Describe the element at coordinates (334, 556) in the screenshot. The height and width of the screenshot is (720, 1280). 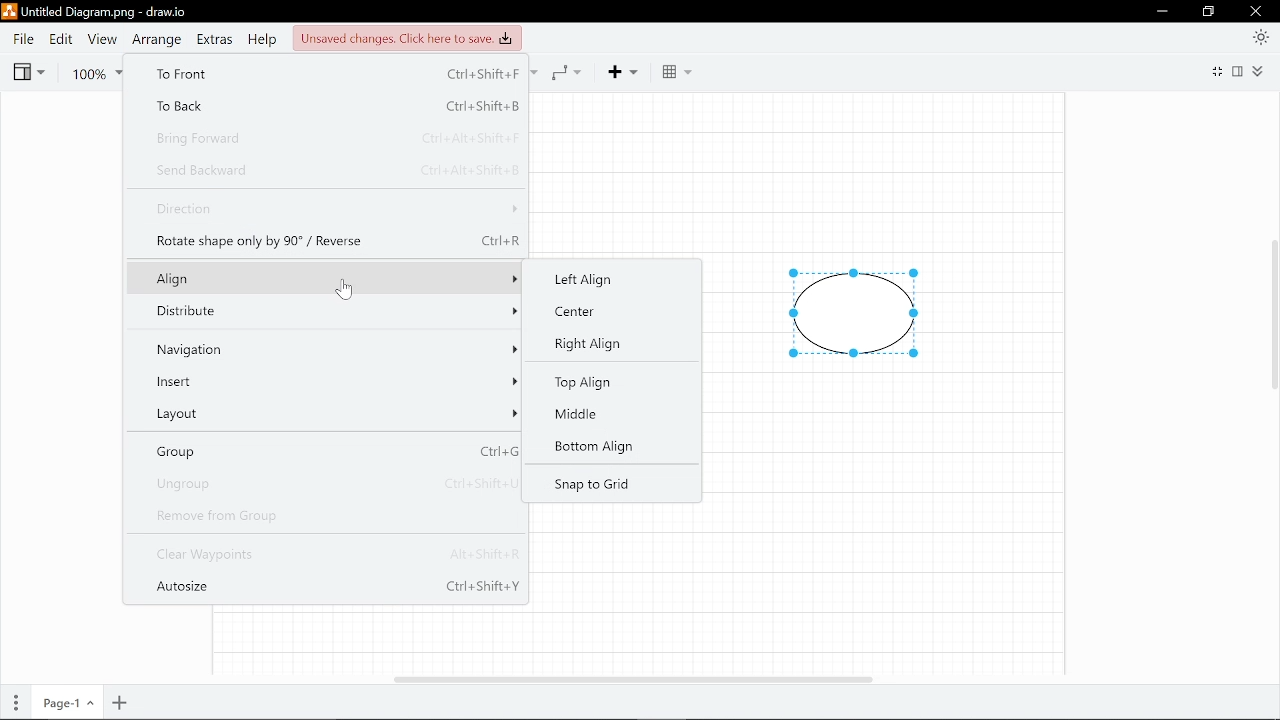
I see `Clear Waypoints` at that location.